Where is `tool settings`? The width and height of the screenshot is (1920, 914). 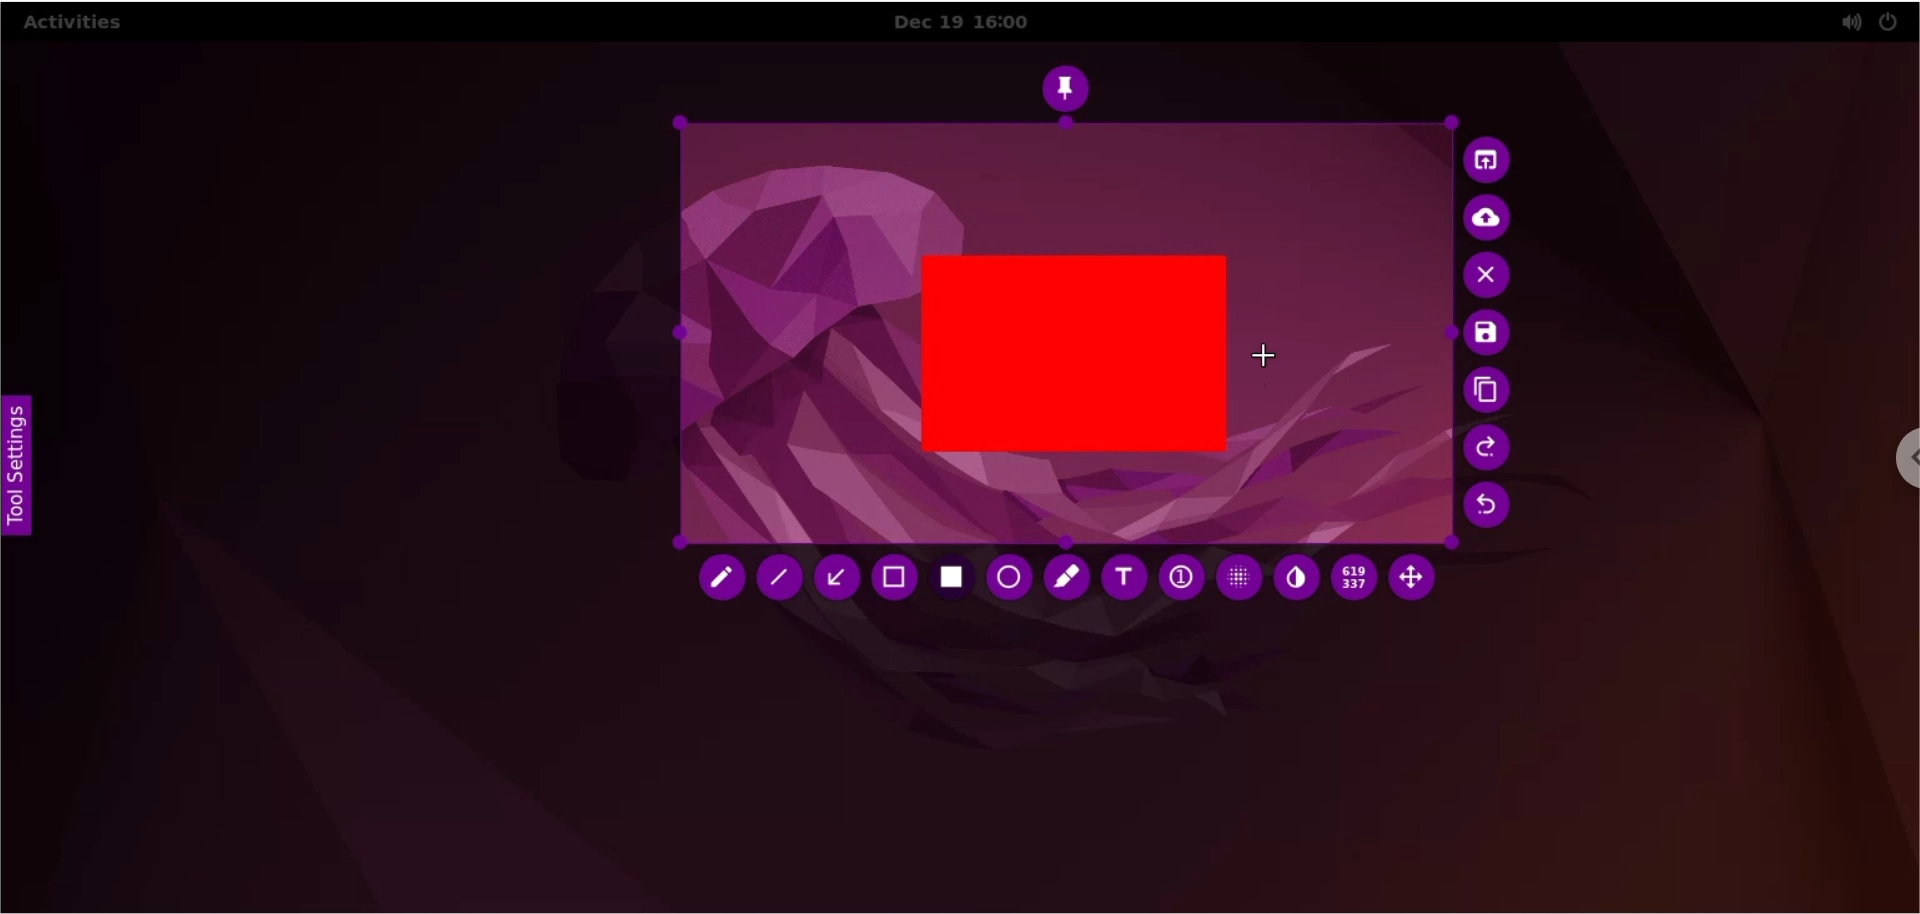 tool settings is located at coordinates (23, 466).